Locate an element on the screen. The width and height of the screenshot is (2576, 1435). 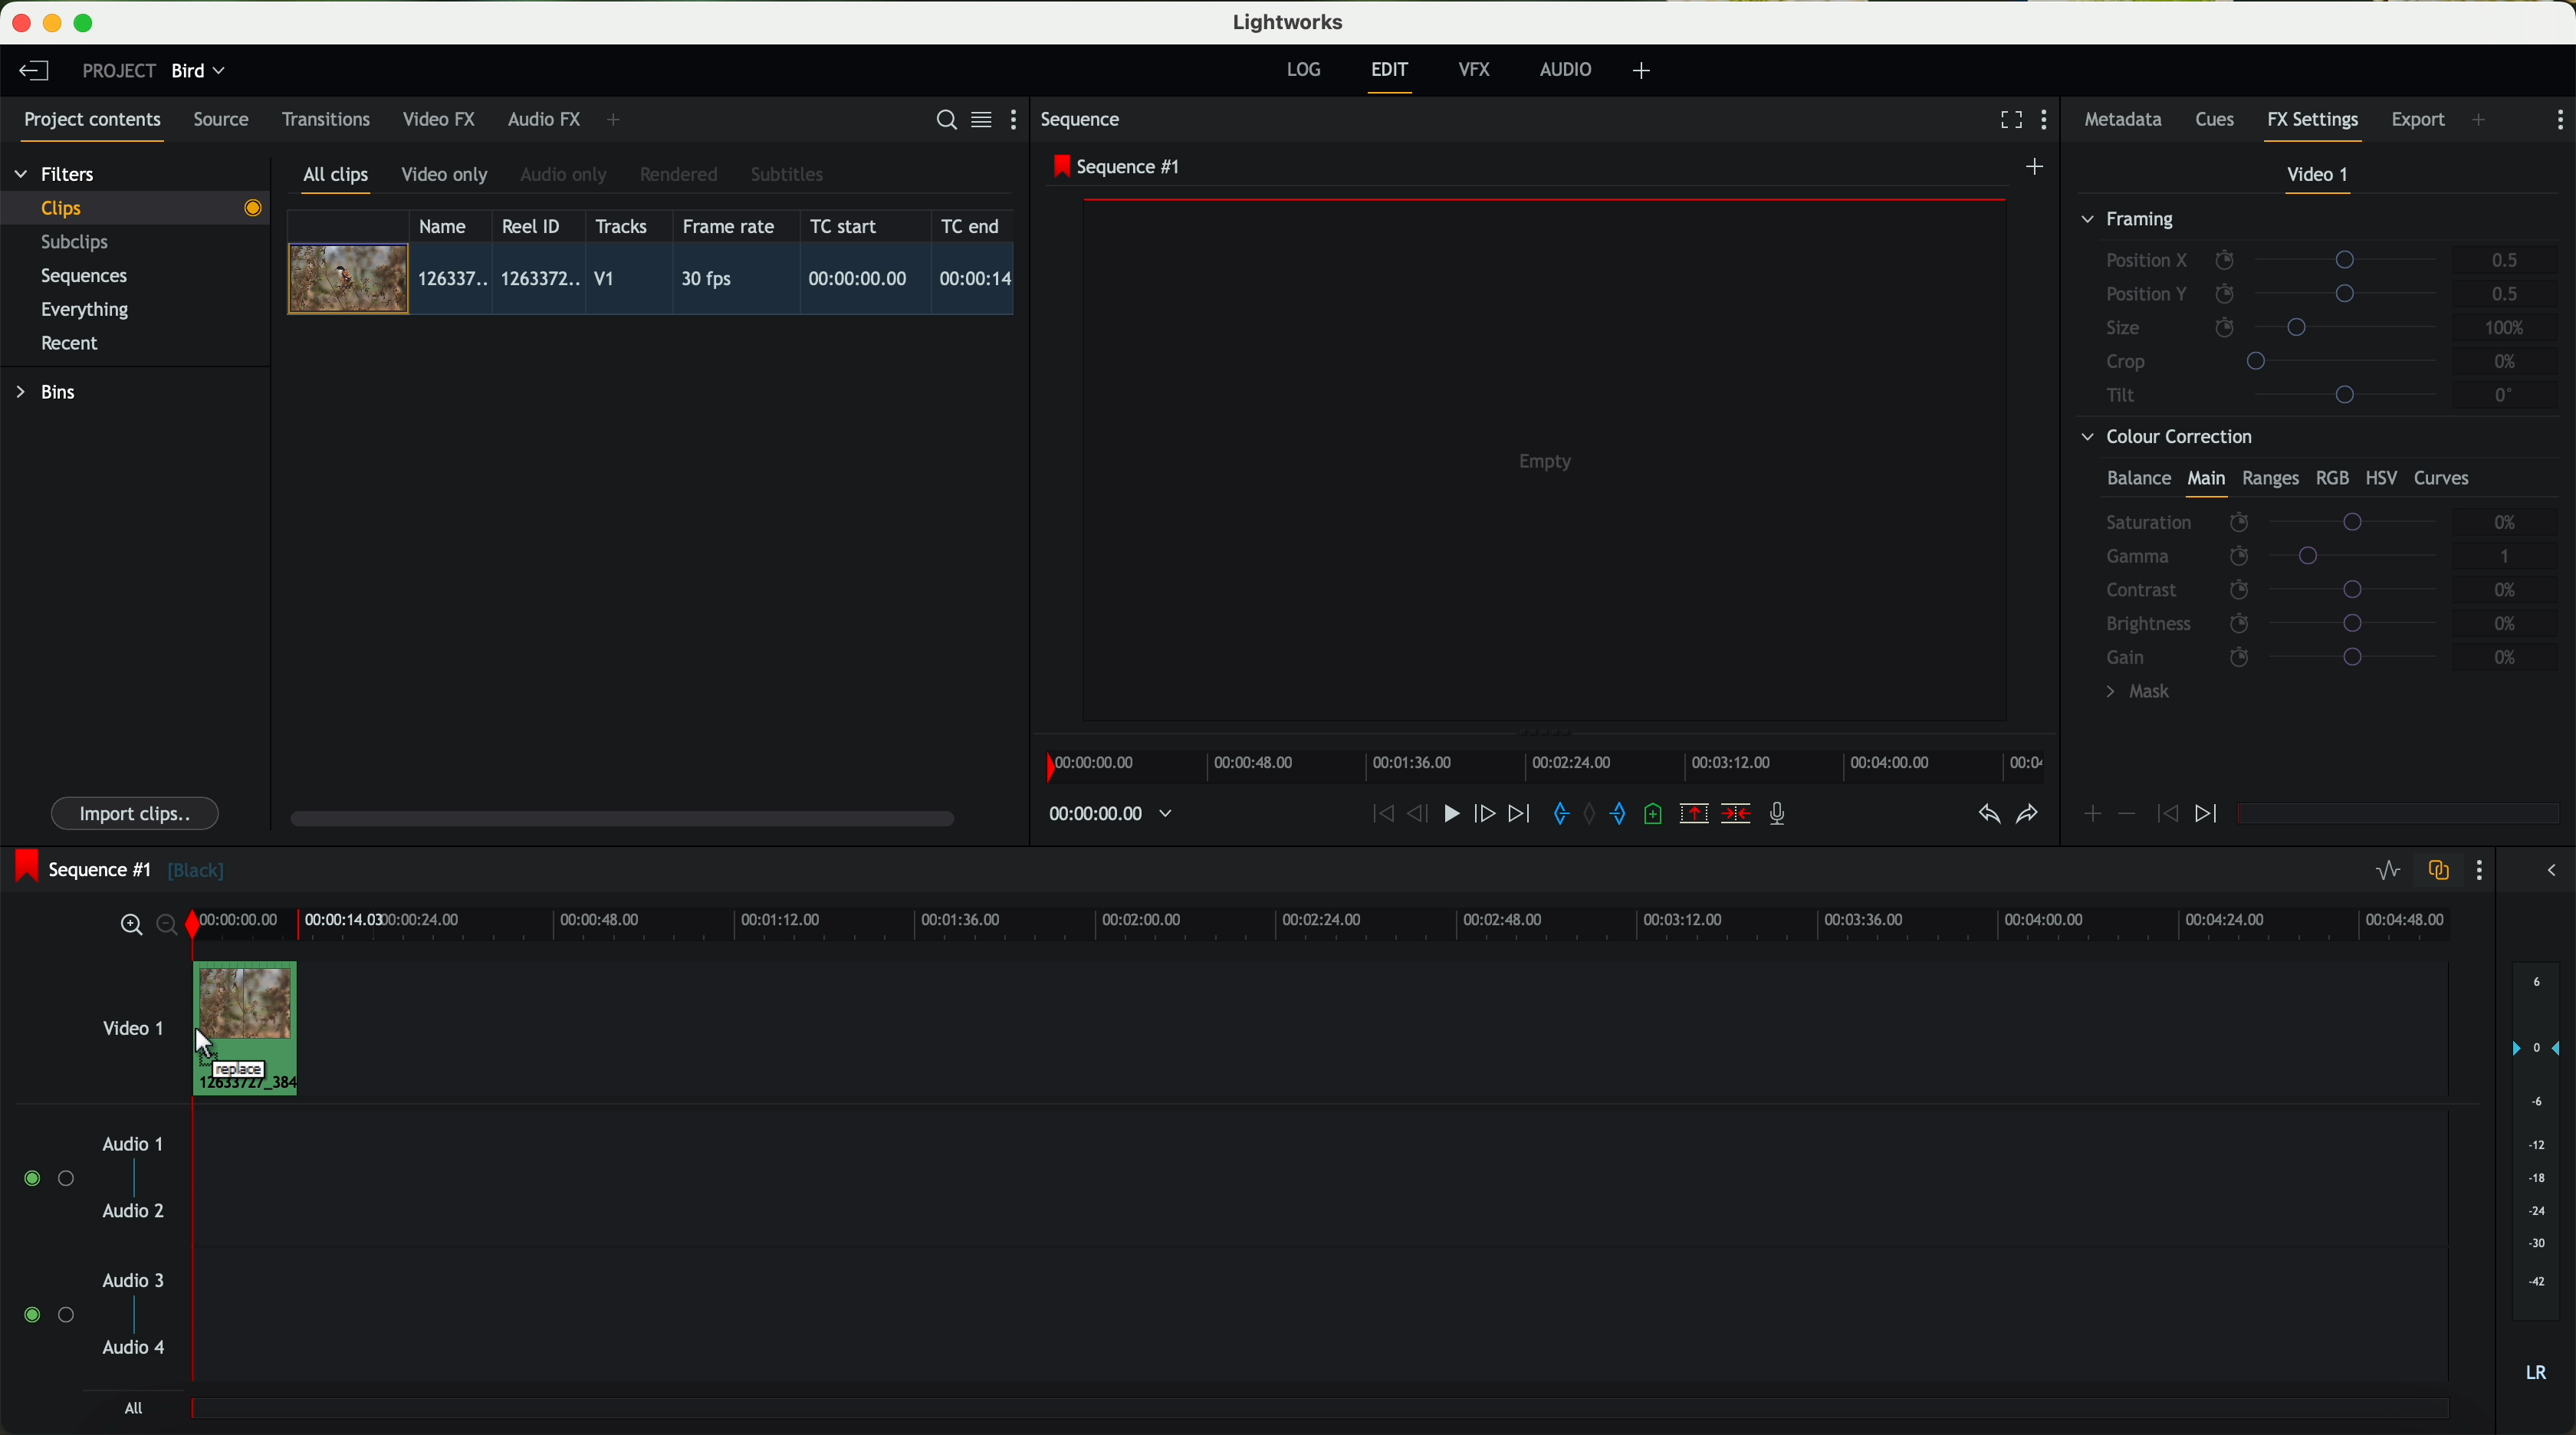
brightness is located at coordinates (2284, 624).